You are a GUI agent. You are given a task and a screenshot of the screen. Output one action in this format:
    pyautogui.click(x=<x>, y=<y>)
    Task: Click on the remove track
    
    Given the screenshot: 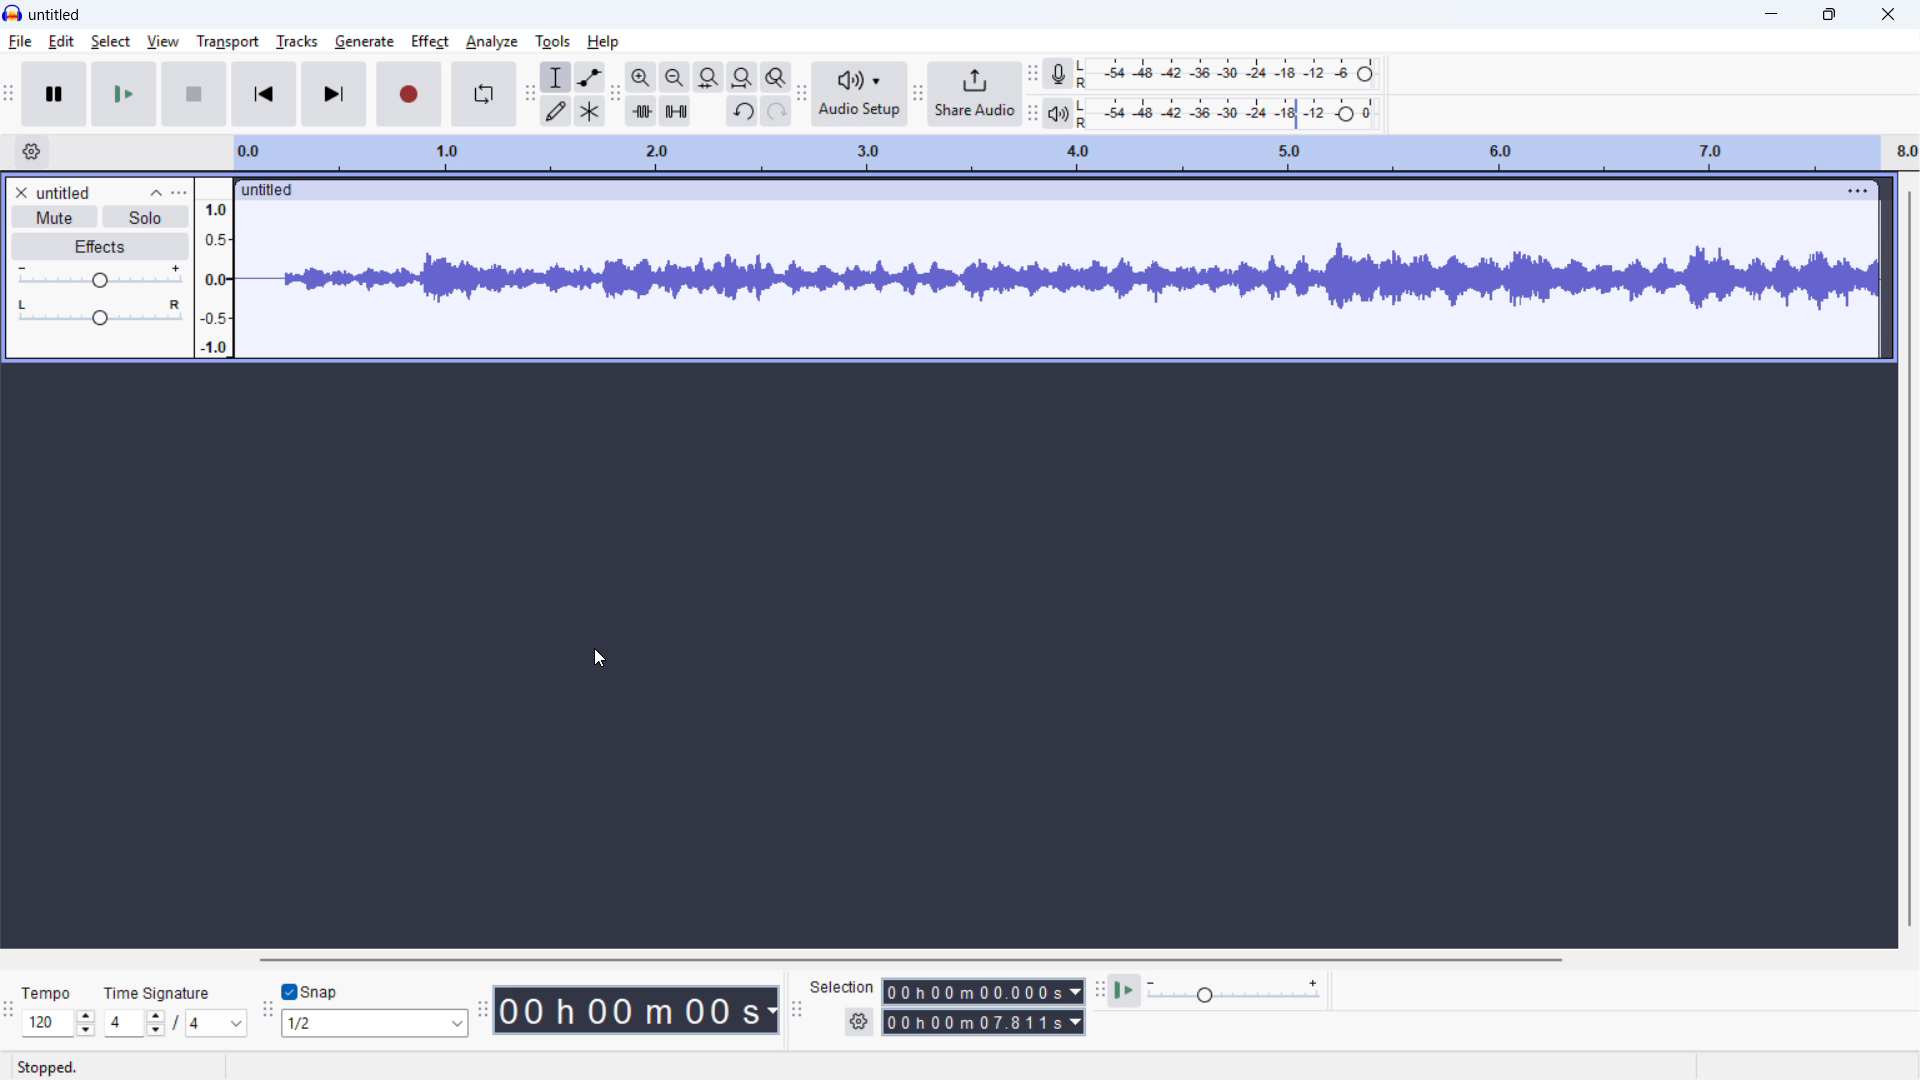 What is the action you would take?
    pyautogui.click(x=21, y=193)
    